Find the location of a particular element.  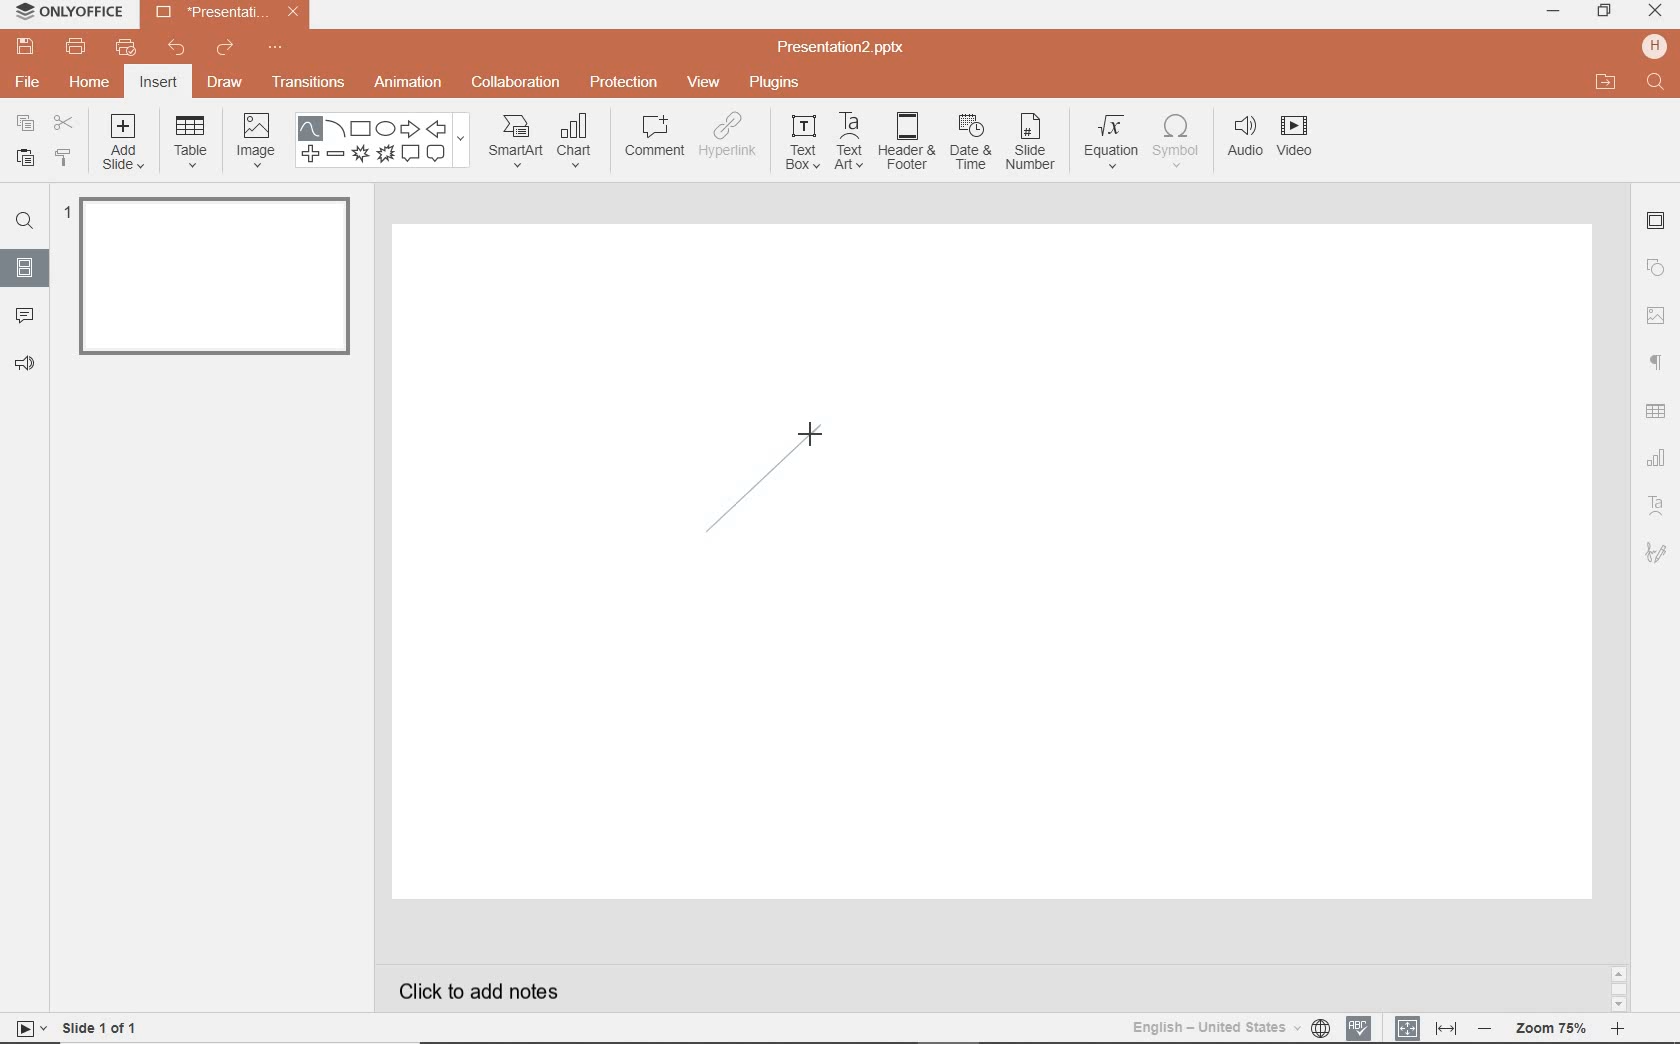

PRINT is located at coordinates (75, 46).